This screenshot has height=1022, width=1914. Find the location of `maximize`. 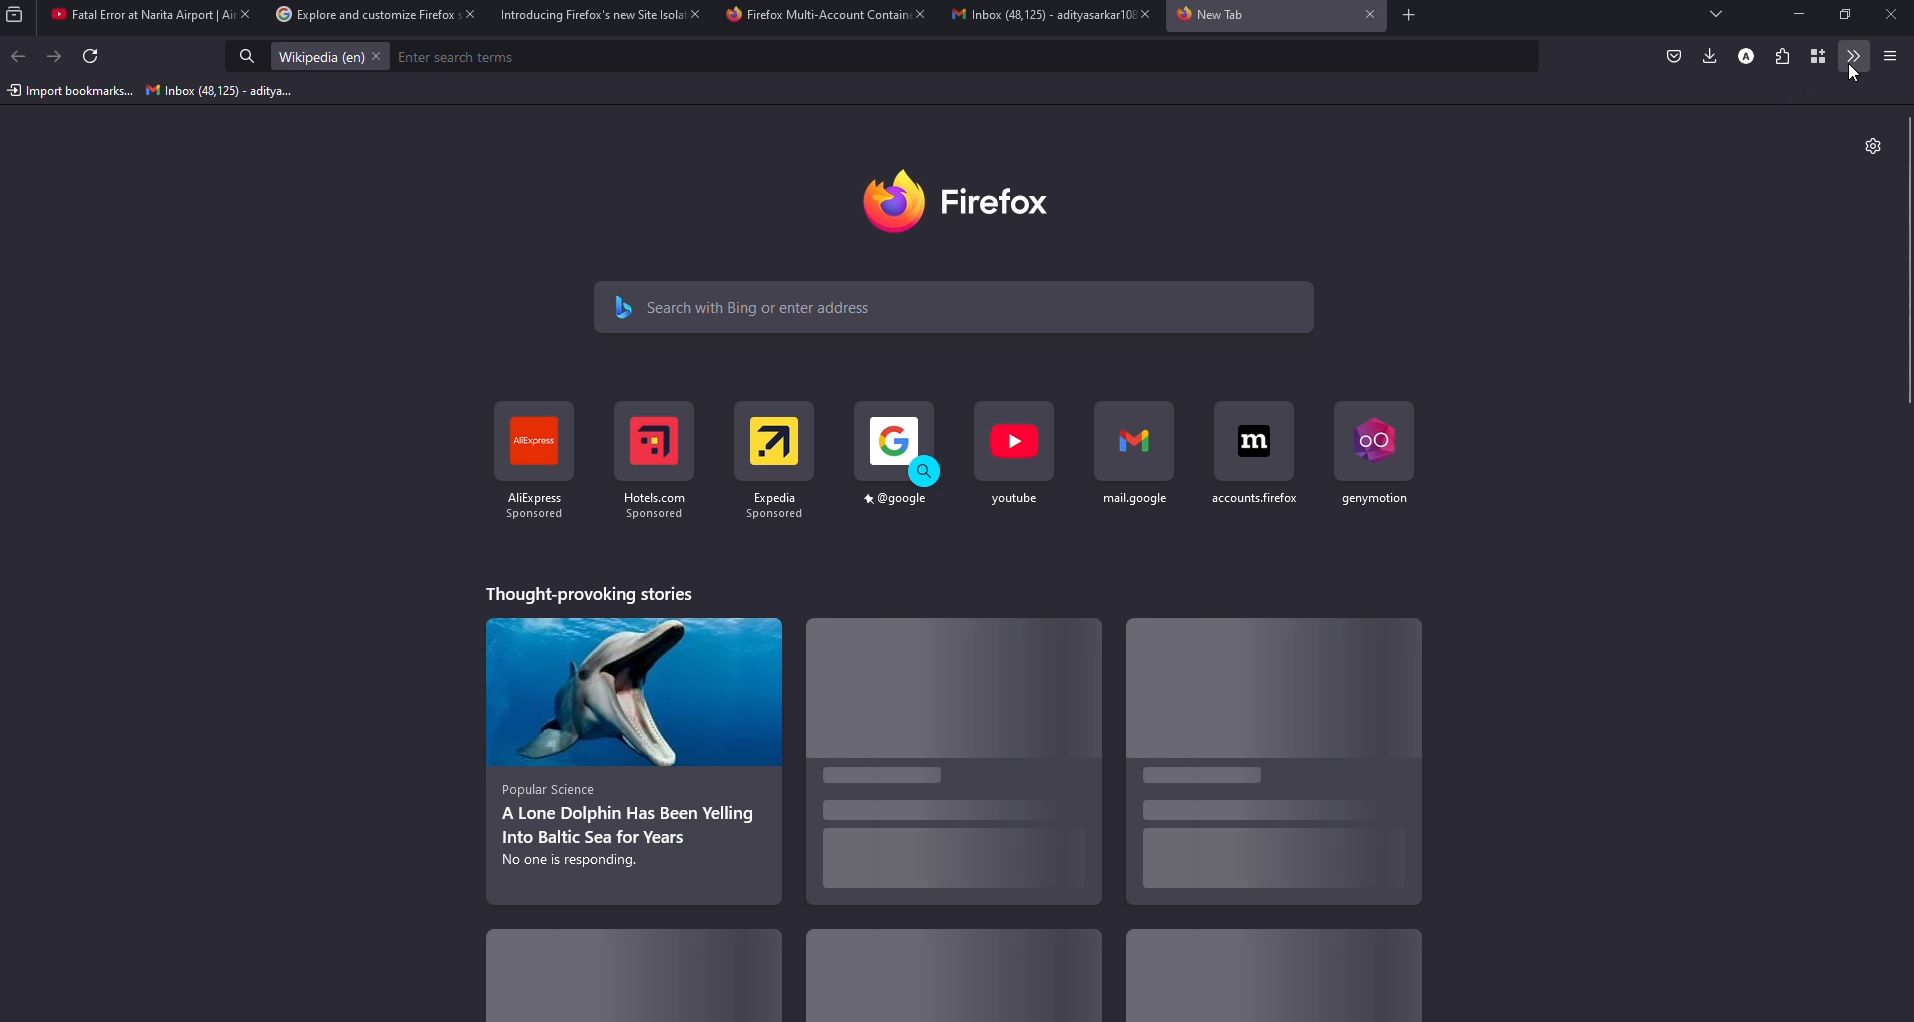

maximize is located at coordinates (1846, 15).